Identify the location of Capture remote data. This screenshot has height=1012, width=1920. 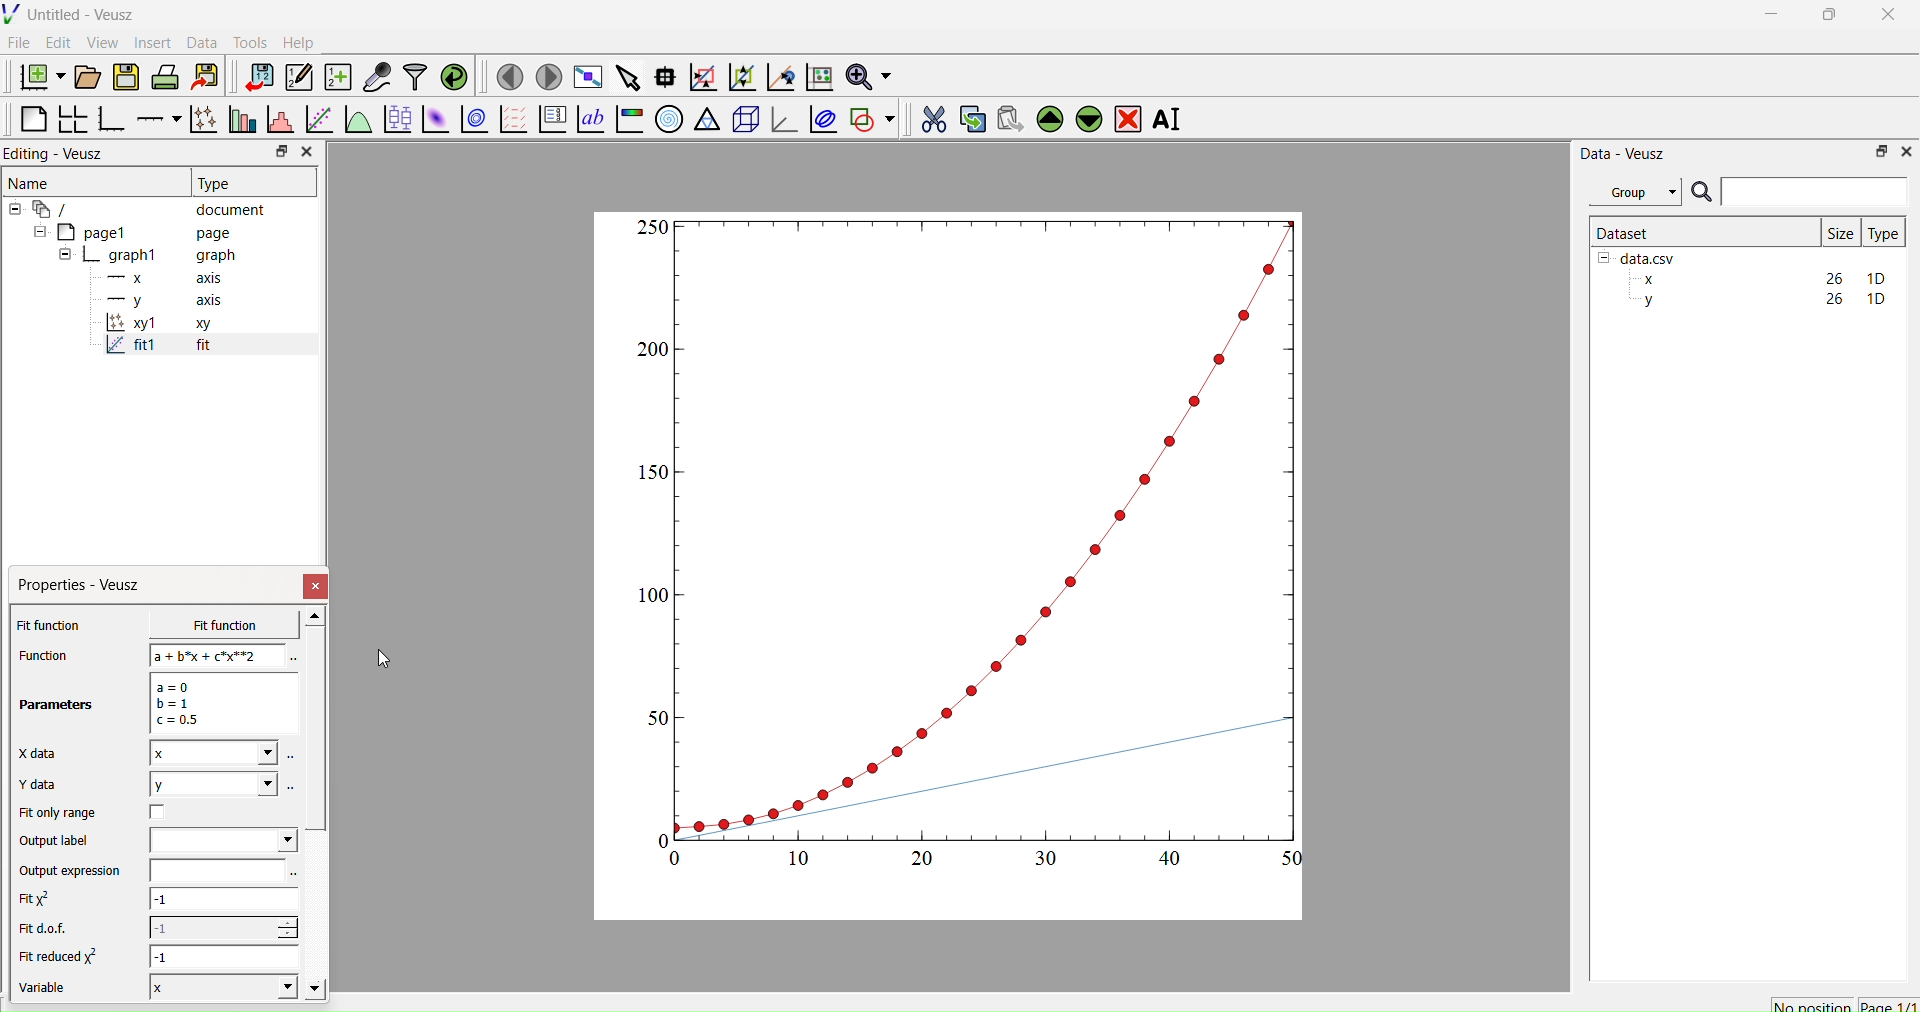
(377, 77).